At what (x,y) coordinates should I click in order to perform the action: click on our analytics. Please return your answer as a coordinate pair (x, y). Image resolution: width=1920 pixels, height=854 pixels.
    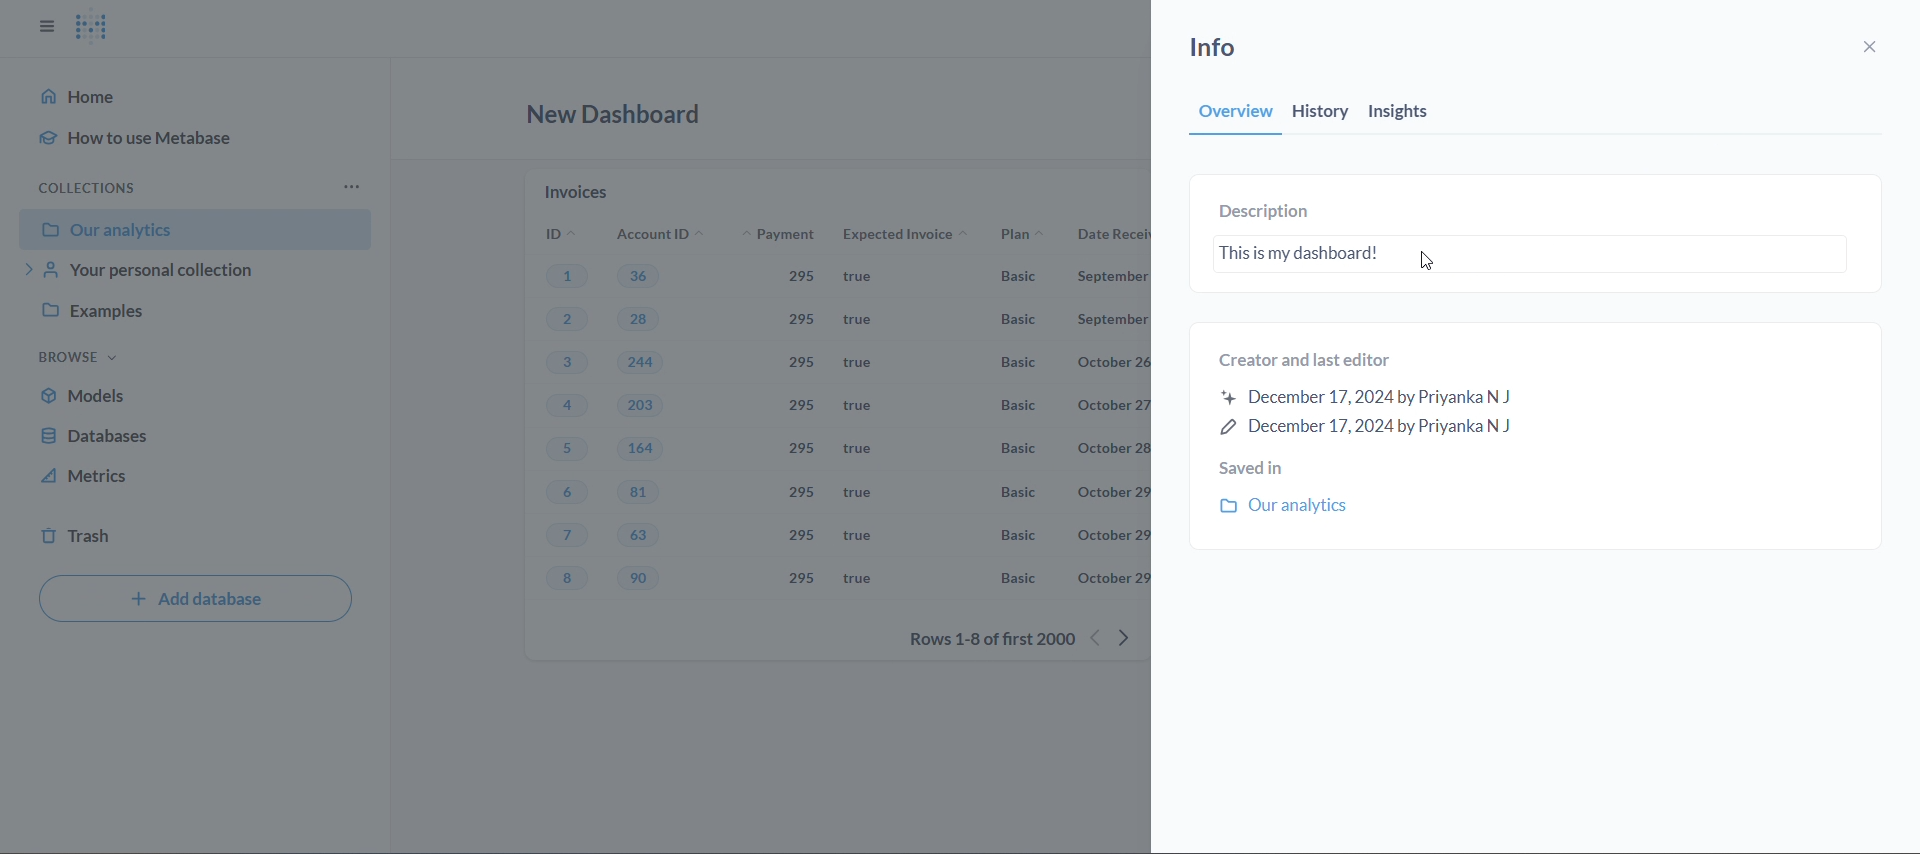
    Looking at the image, I should click on (195, 229).